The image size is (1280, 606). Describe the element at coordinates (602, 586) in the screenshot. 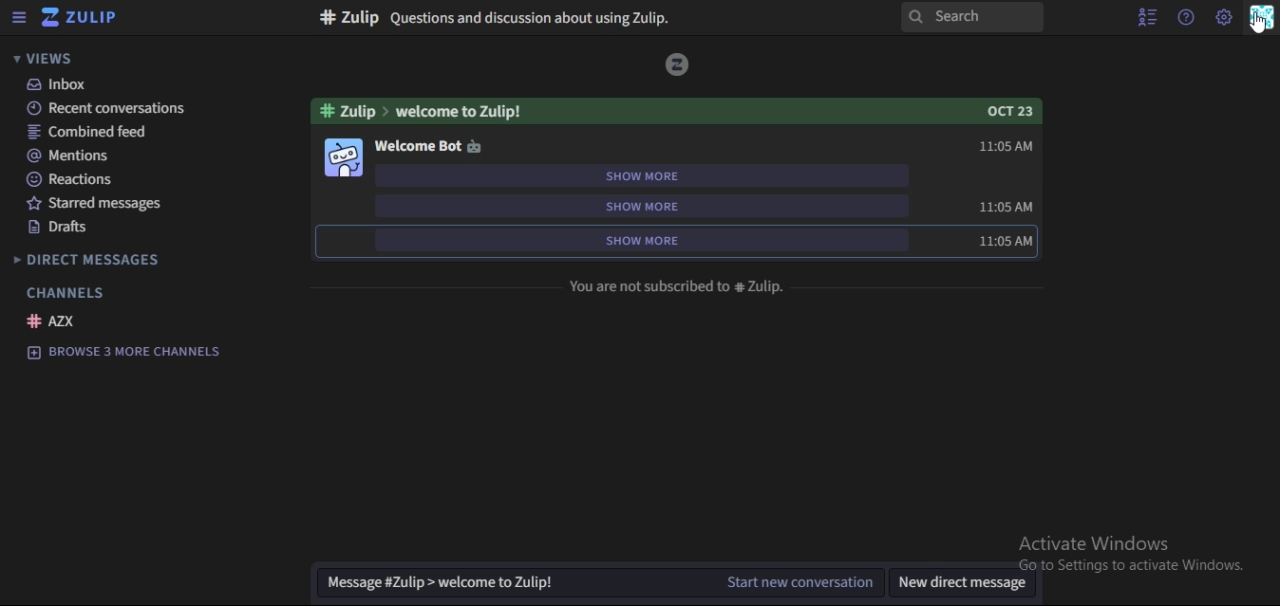

I see `start new conversation` at that location.